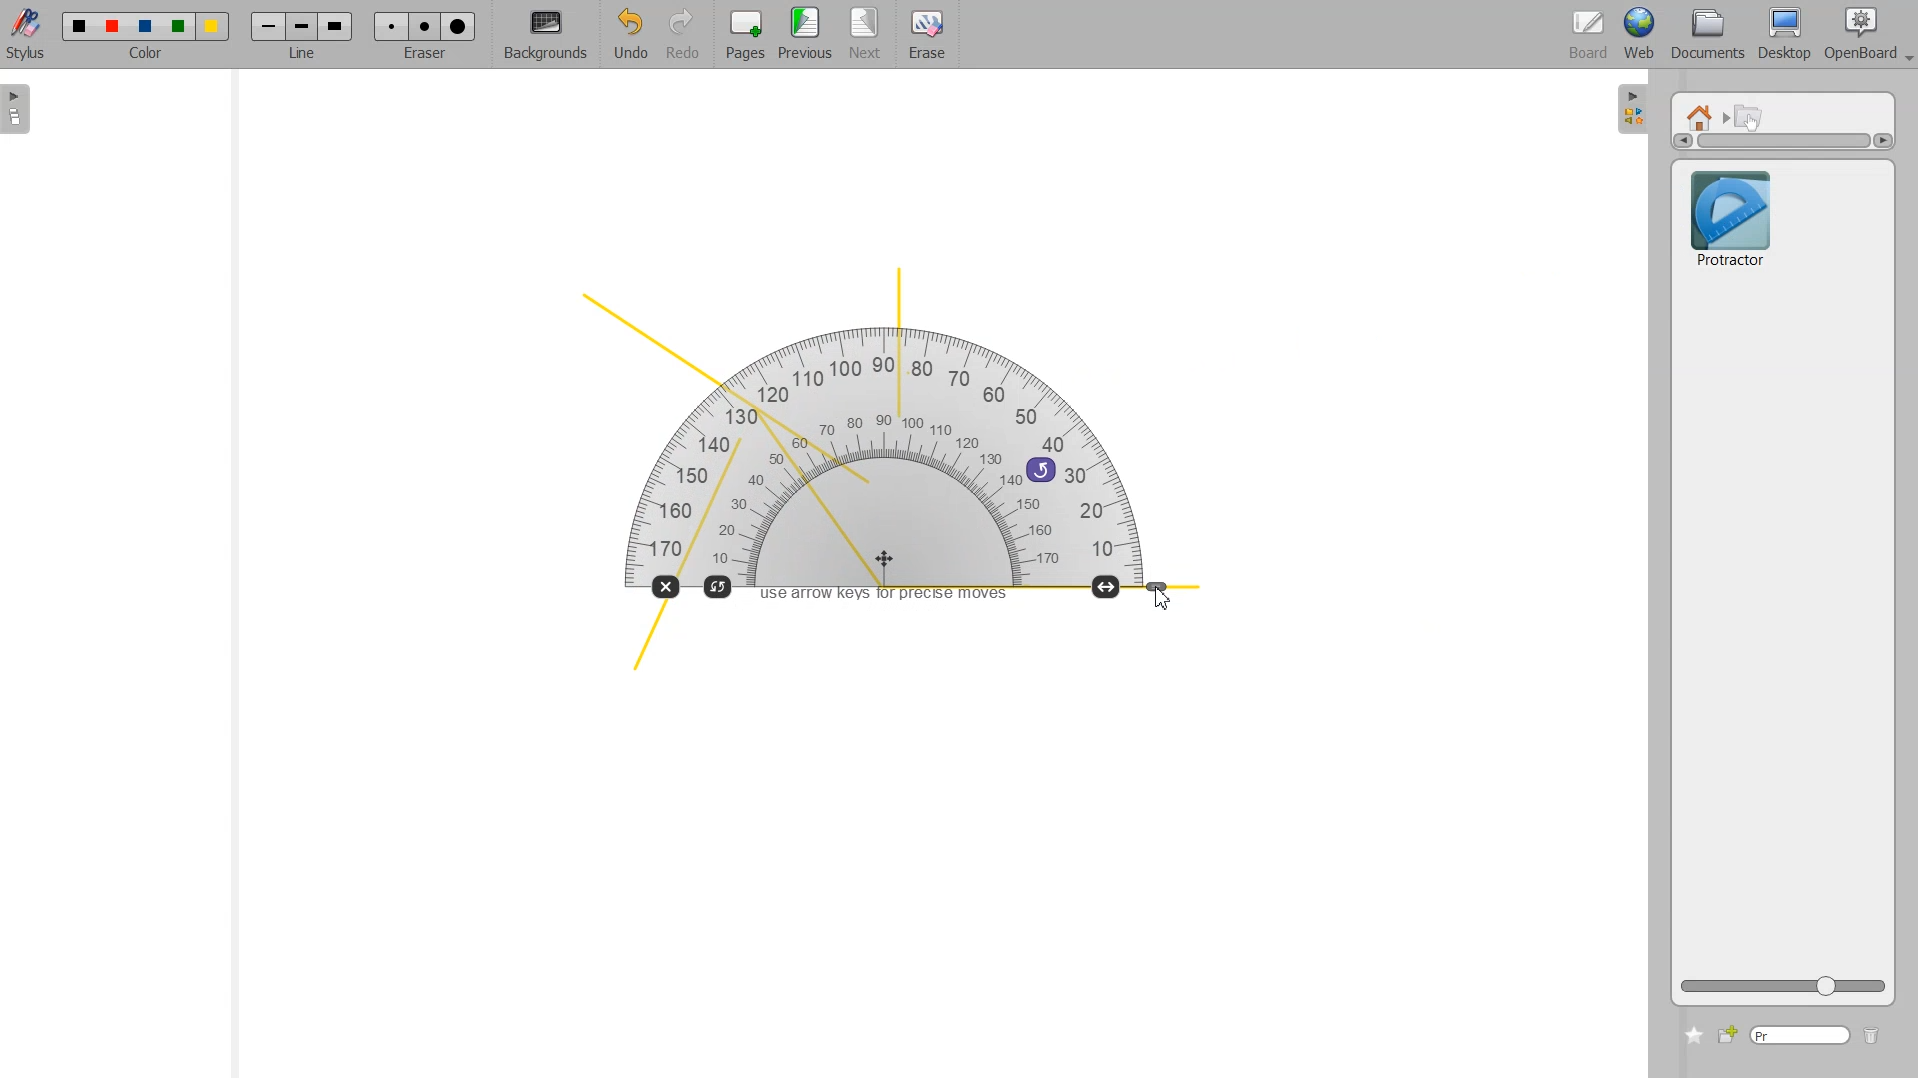  What do you see at coordinates (1783, 986) in the screenshot?
I see `ZOOM Icon ` at bounding box center [1783, 986].